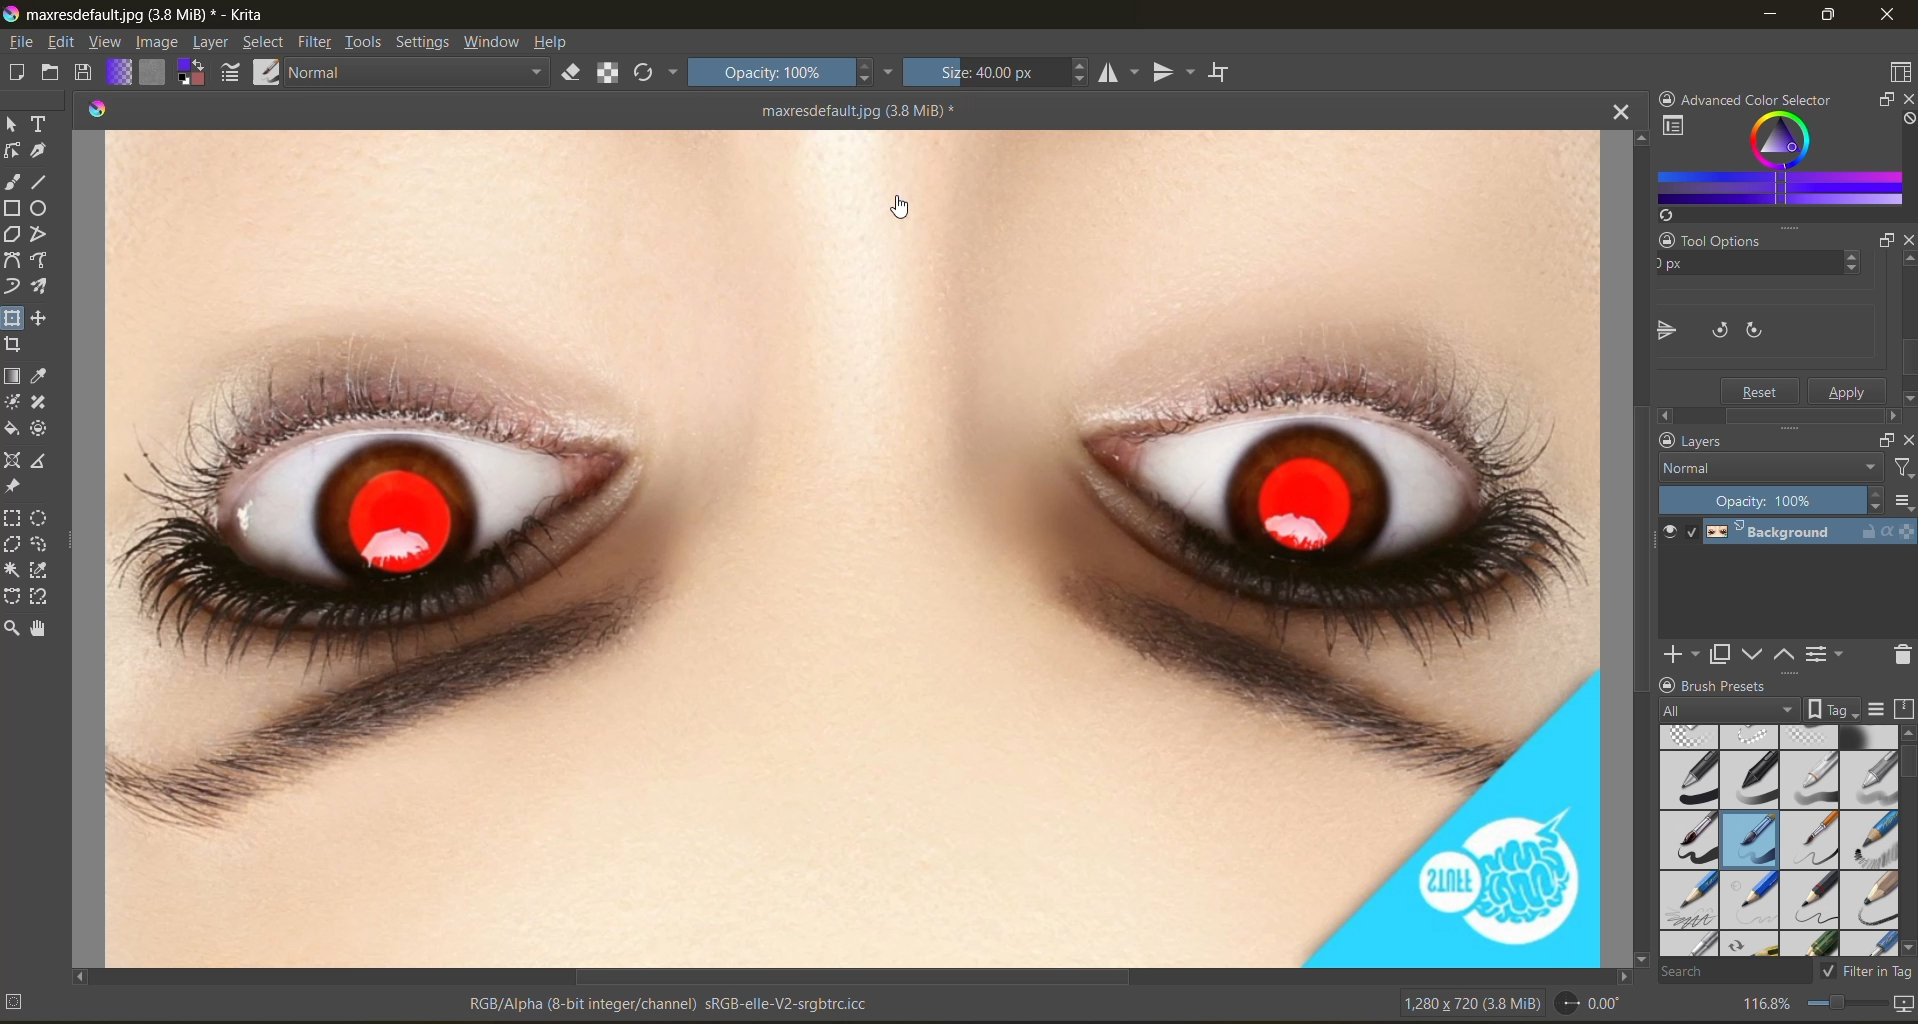  Describe the element at coordinates (265, 72) in the screenshot. I see `choose brush preset` at that location.